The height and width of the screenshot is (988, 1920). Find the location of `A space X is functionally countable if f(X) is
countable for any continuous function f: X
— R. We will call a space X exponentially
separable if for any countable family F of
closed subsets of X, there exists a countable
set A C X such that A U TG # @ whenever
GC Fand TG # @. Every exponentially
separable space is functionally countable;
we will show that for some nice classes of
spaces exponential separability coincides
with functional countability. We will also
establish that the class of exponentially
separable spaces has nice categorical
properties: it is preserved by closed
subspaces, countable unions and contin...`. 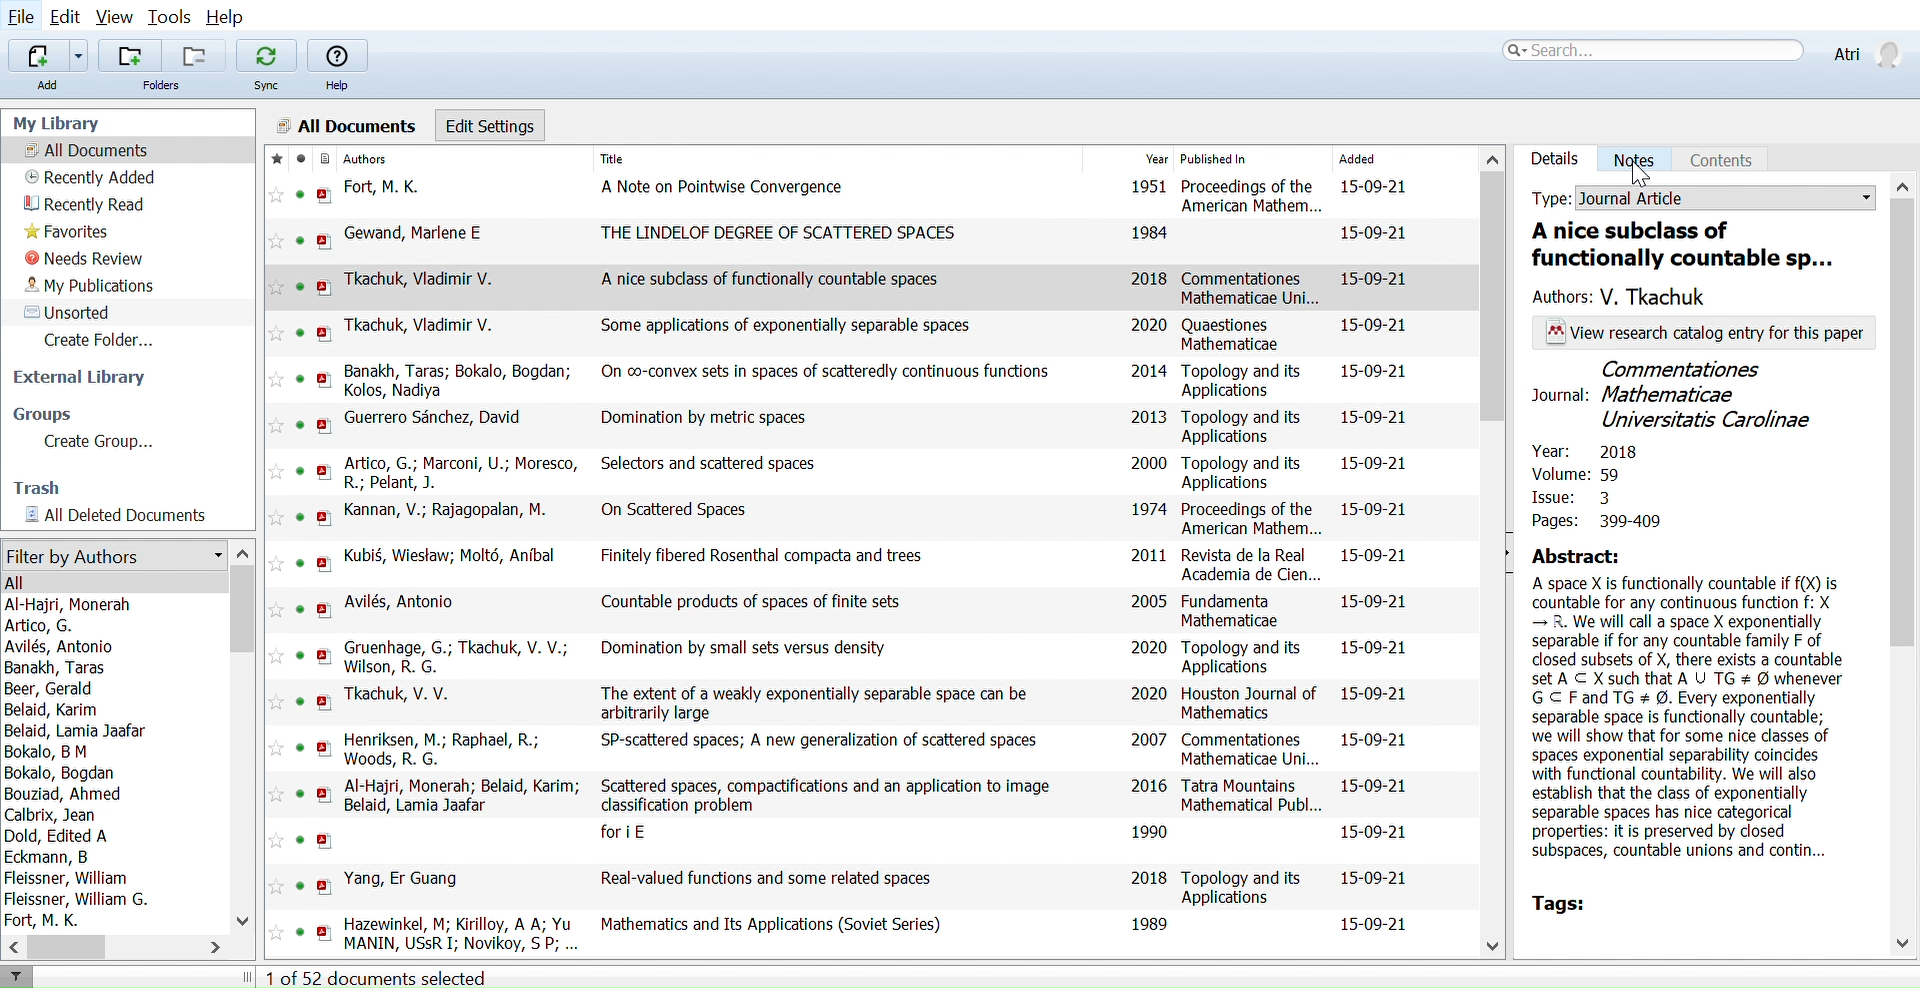

A space X is functionally countable if f(X) is
countable for any continuous function f: X
— R. We will call a space X exponentially
separable if for any countable family F of
closed subsets of X, there exists a countable
set A C X such that A U TG # @ whenever
GC Fand TG # @. Every exponentially
separable space is functionally countable;
we will show that for some nice classes of
spaces exponential separability coincides
with functional countability. We will also
establish that the class of exponentially
separable spaces has nice categorical
properties: it is preserved by closed
subspaces, countable unions and contin... is located at coordinates (1686, 719).